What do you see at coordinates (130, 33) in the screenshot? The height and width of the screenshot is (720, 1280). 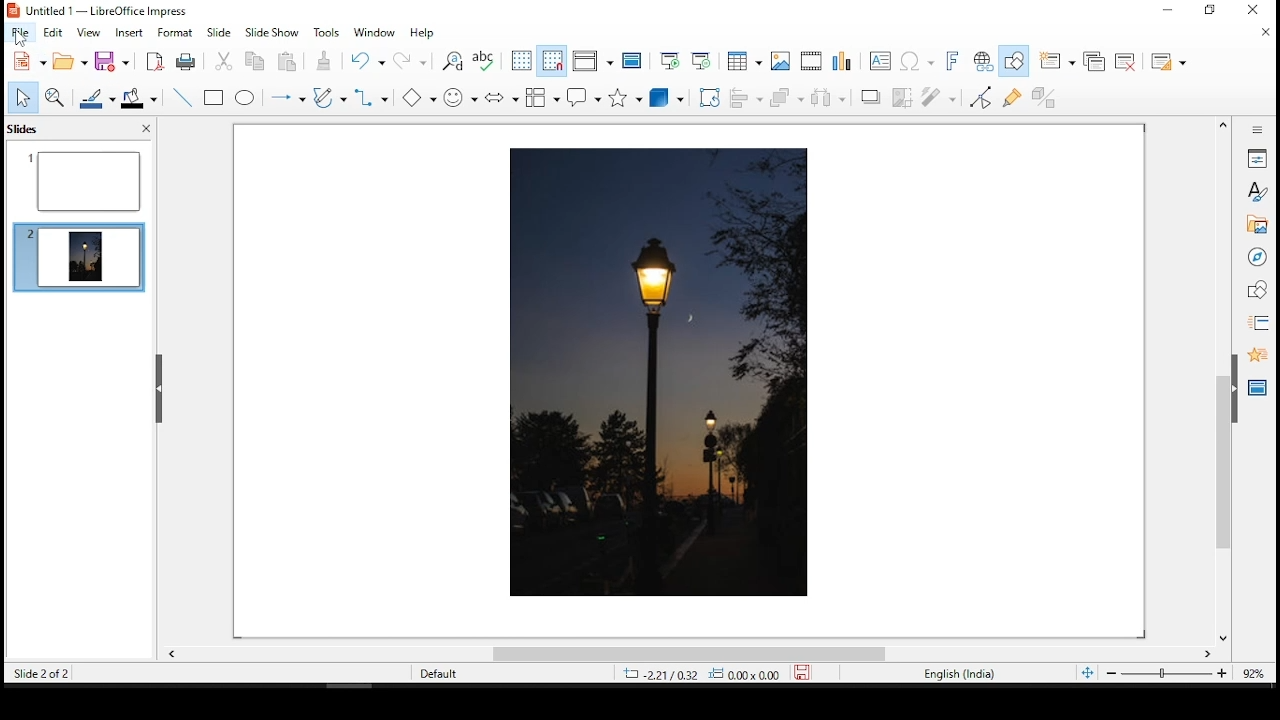 I see `insert` at bounding box center [130, 33].